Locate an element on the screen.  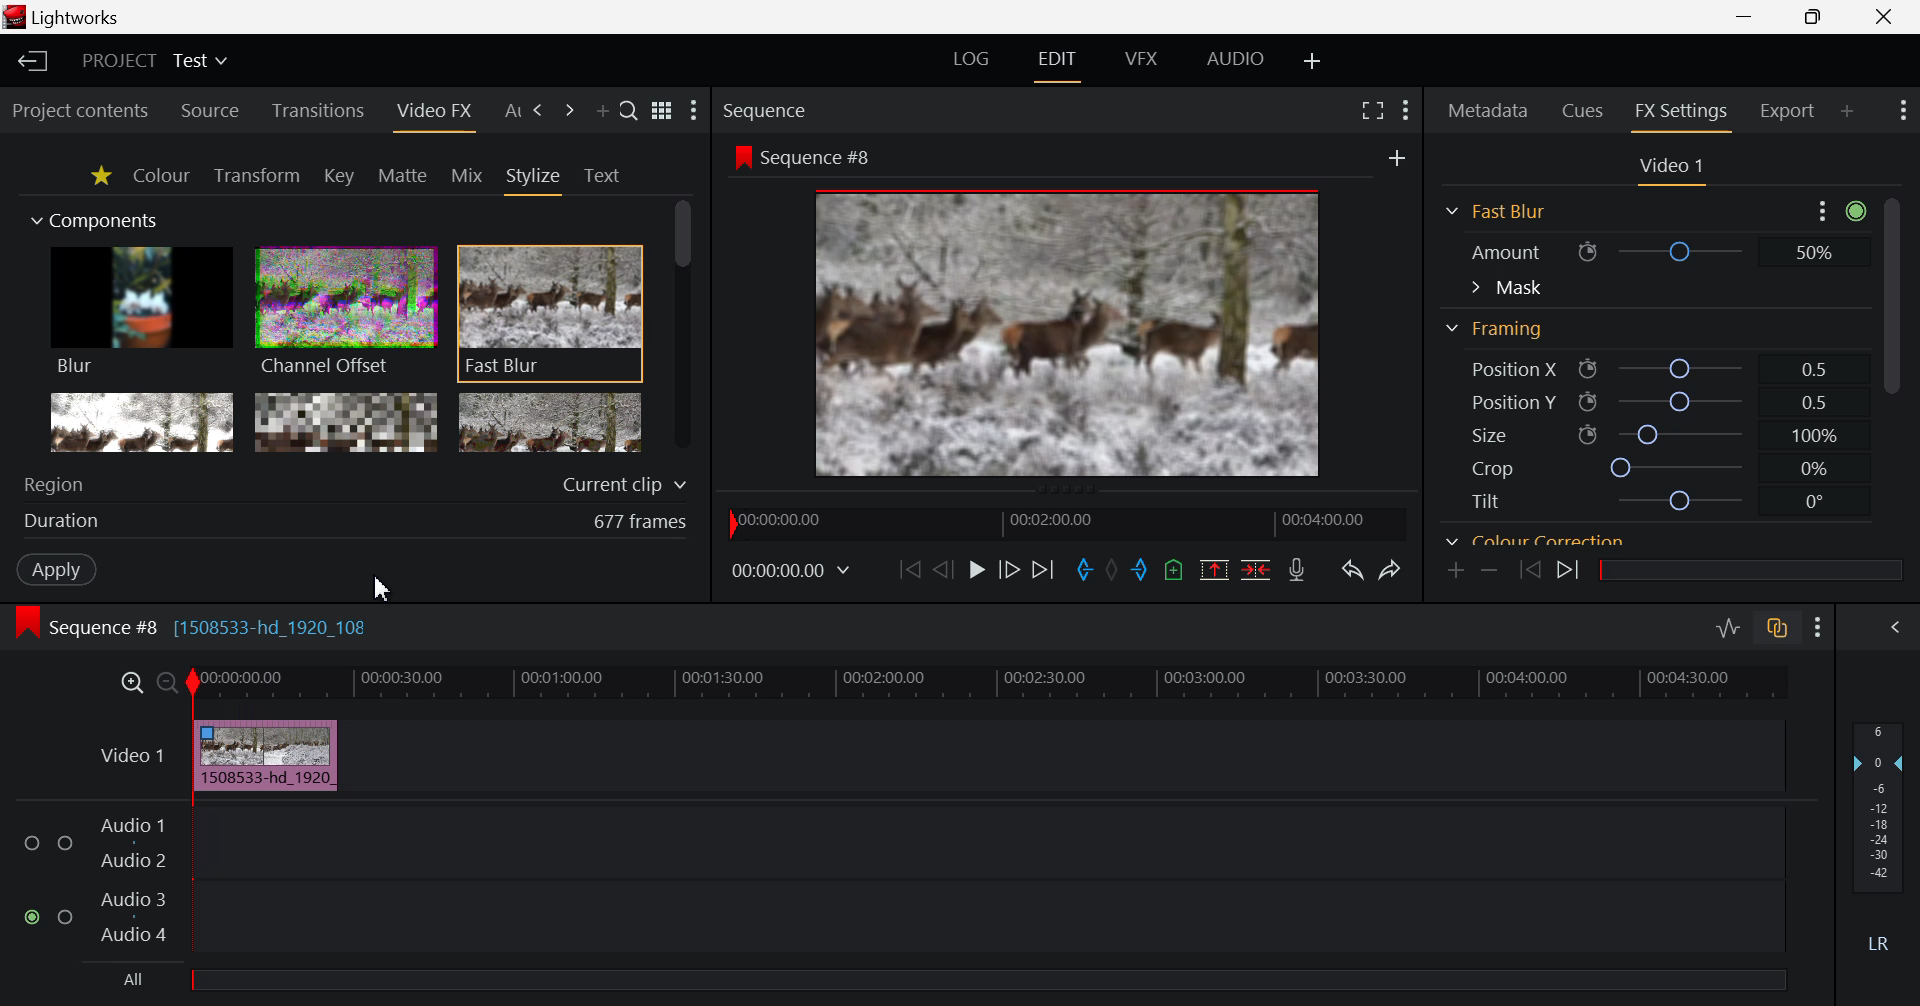
Export is located at coordinates (1789, 110).